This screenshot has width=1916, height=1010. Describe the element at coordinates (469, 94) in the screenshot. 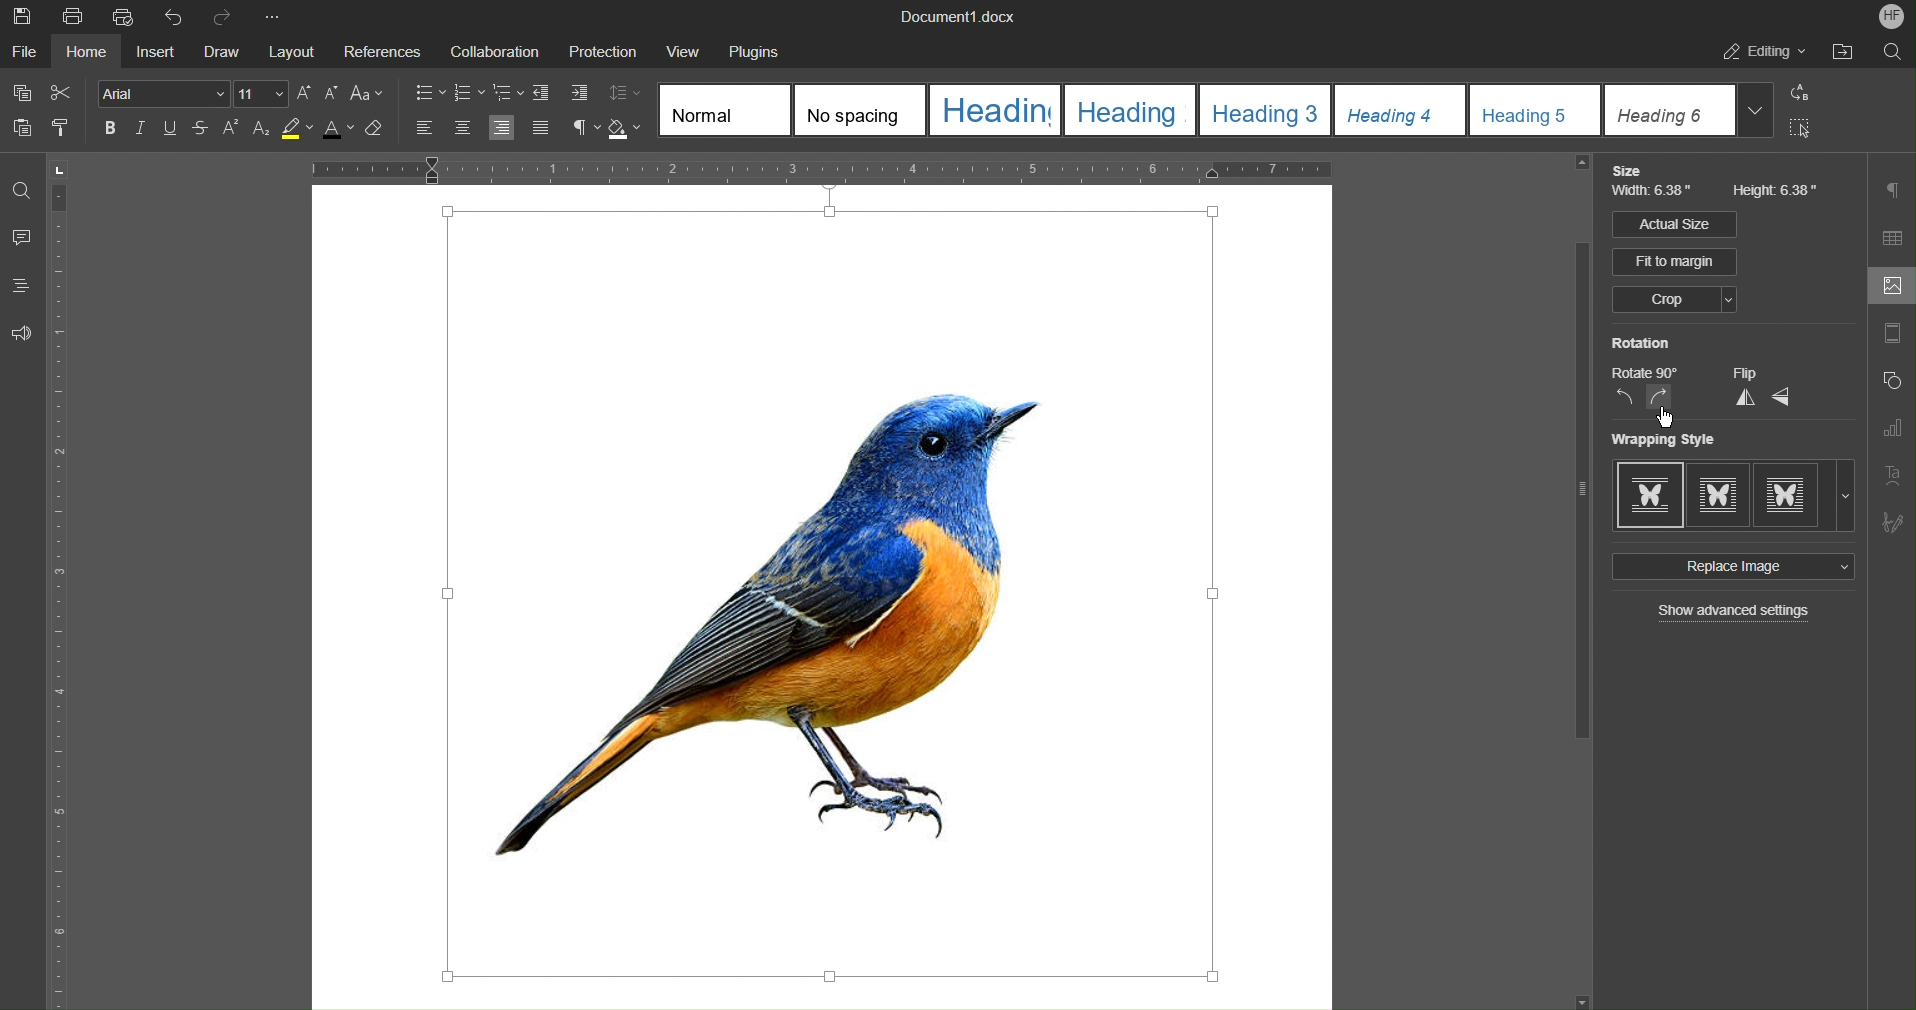

I see `Numbered List` at that location.